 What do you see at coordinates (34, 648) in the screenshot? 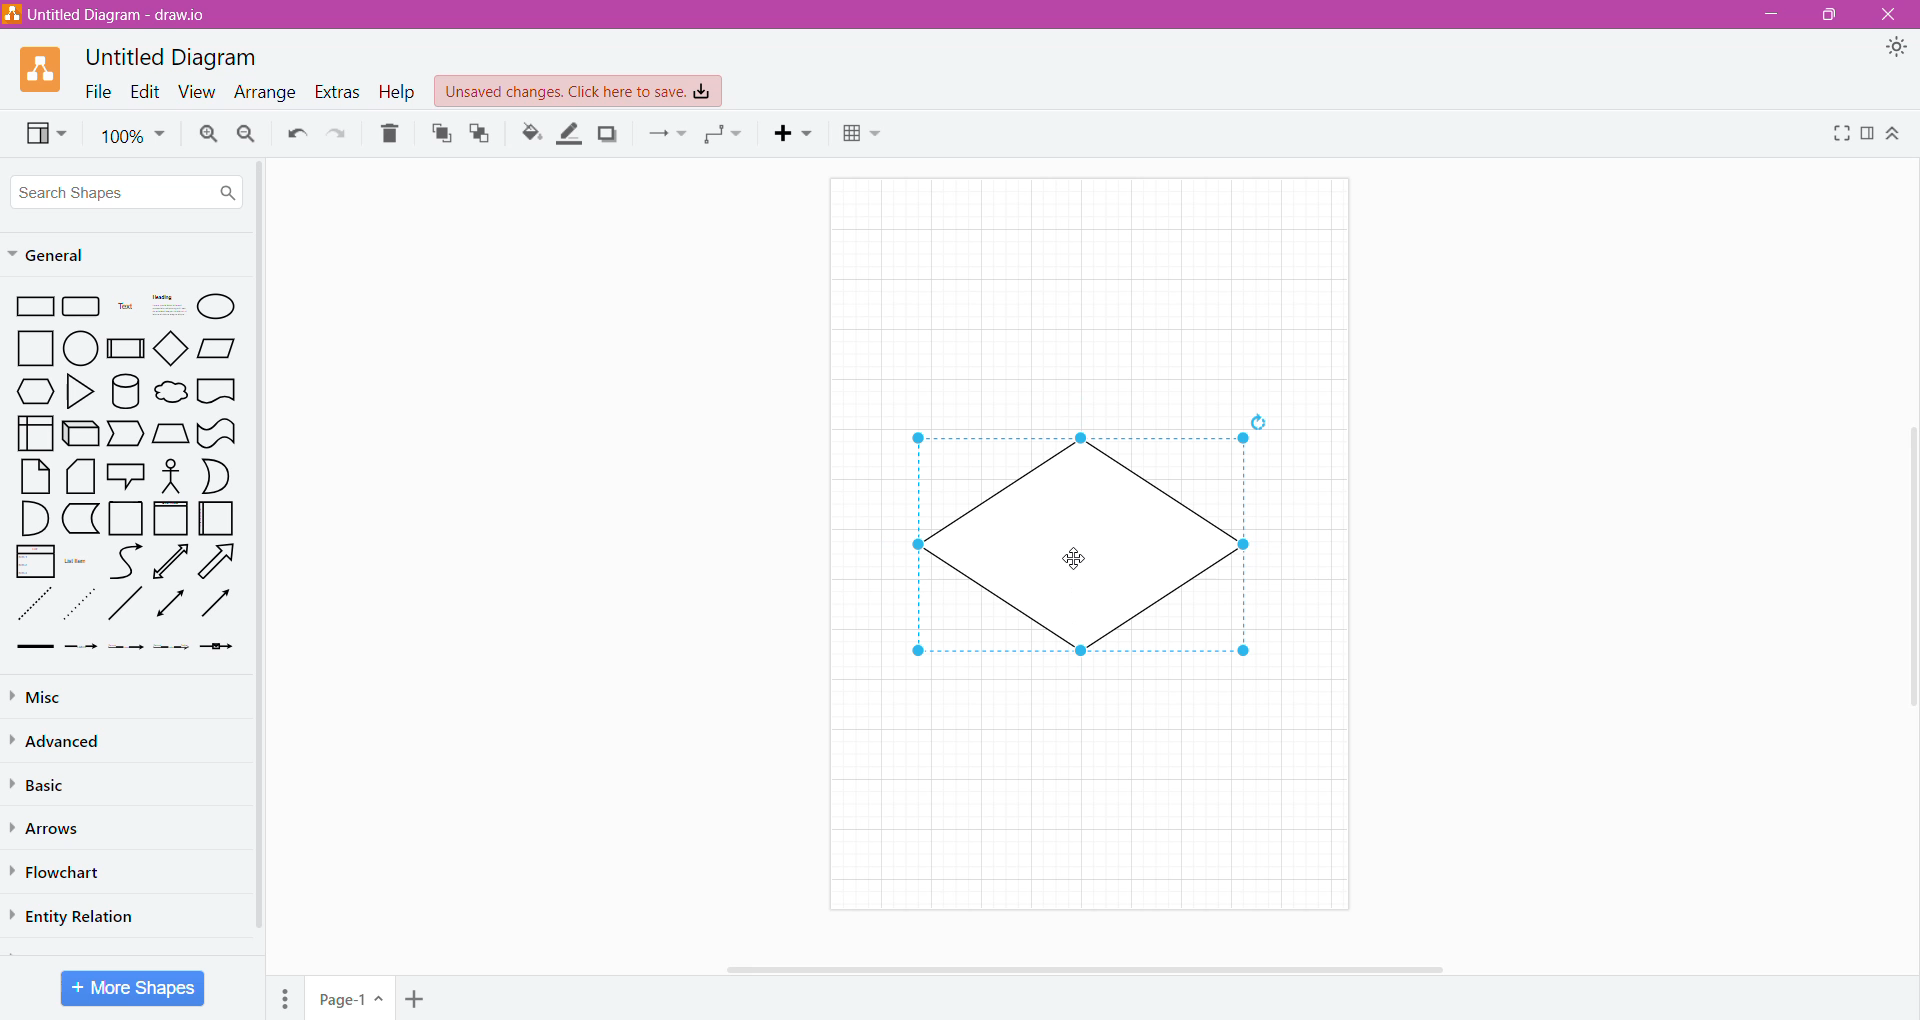
I see `Link` at bounding box center [34, 648].